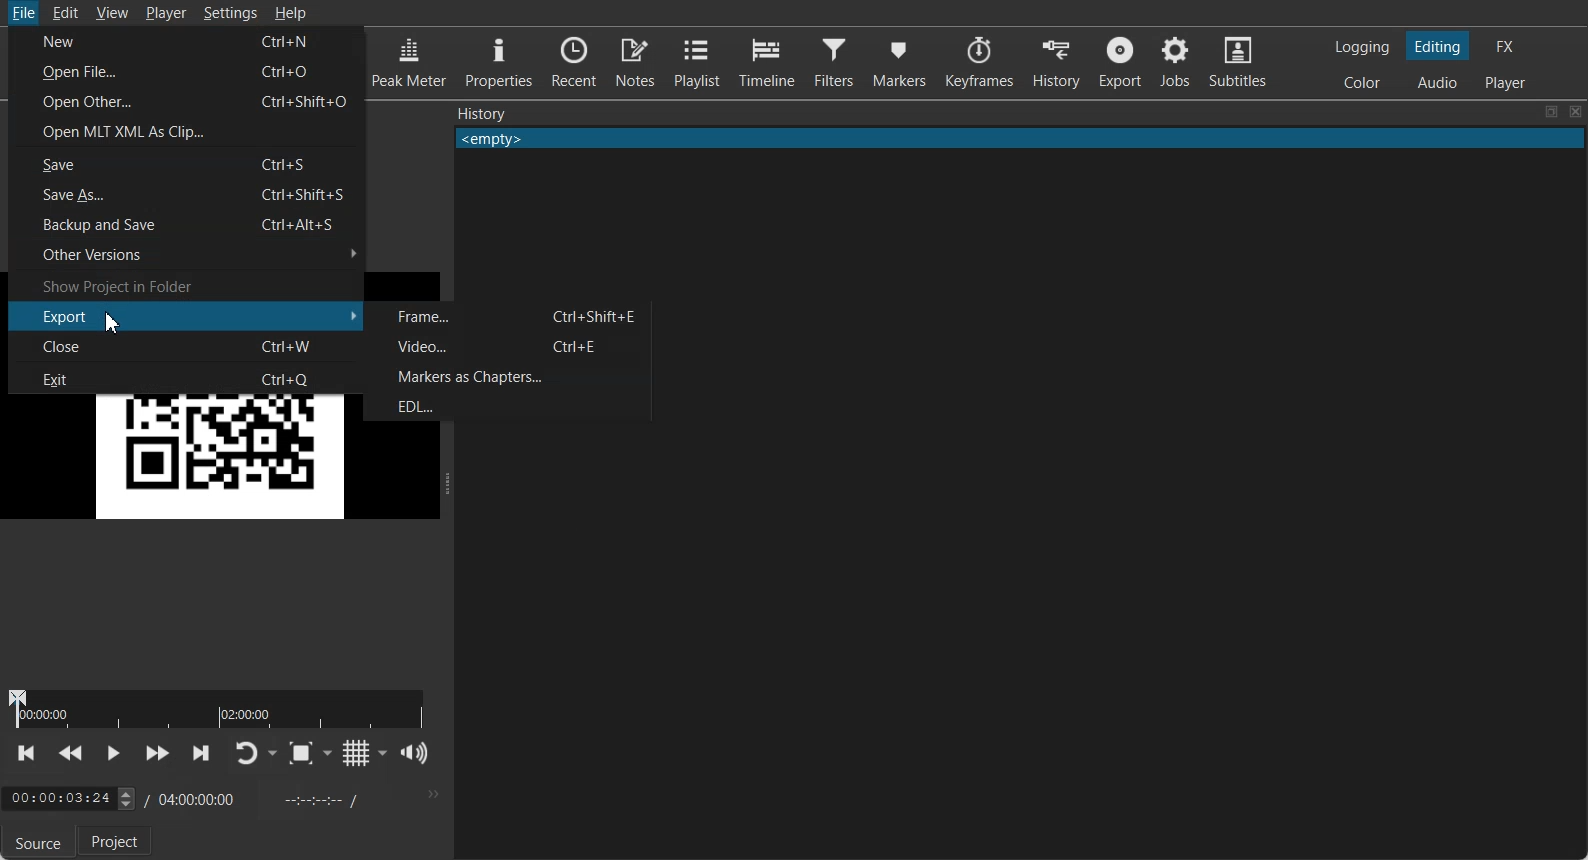 Image resolution: width=1588 pixels, height=860 pixels. I want to click on Cursor, so click(113, 323).